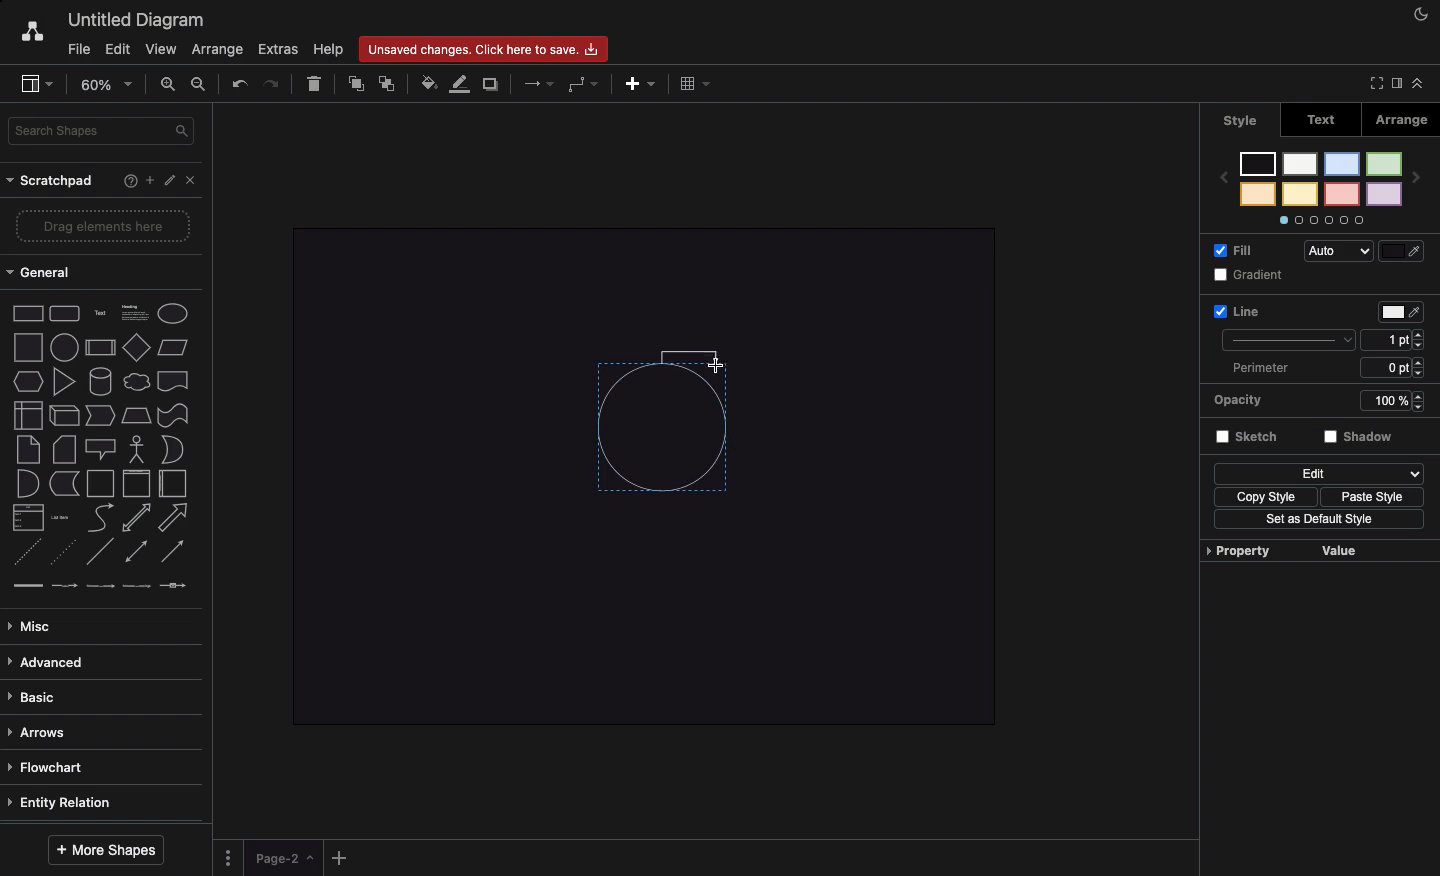 The image size is (1440, 876). What do you see at coordinates (721, 369) in the screenshot?
I see `Mouse up` at bounding box center [721, 369].